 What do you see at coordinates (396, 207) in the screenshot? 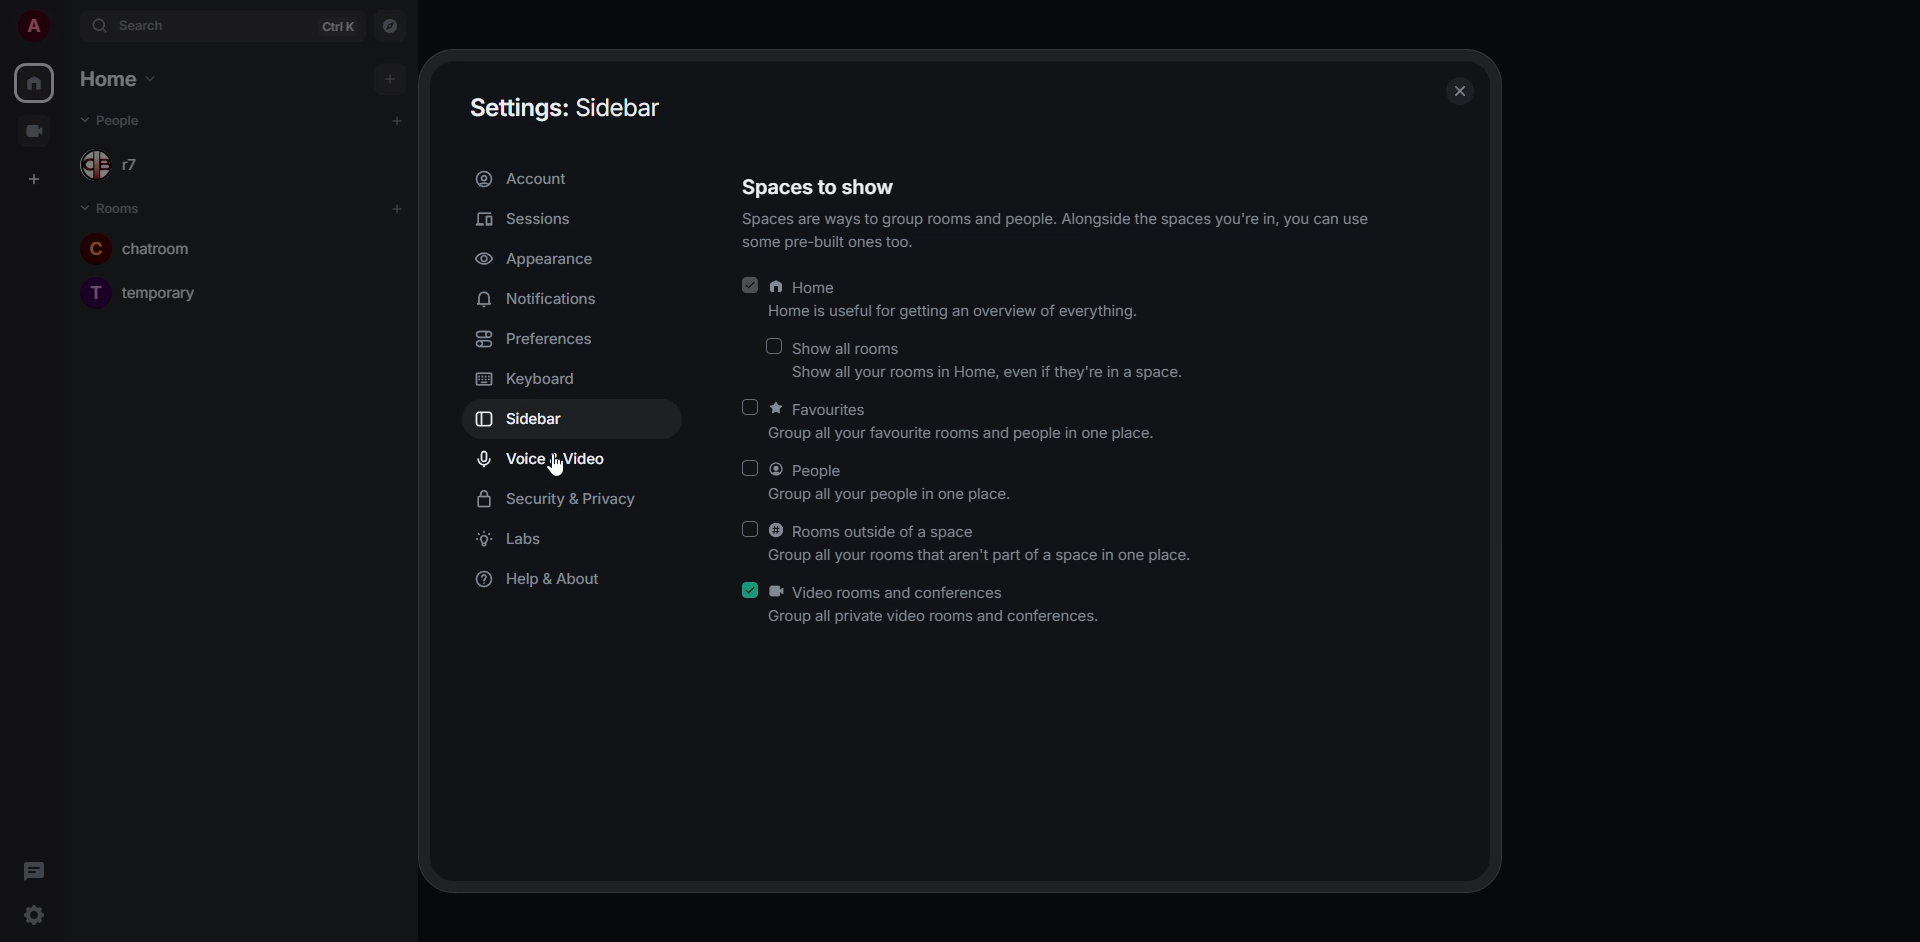
I see `add` at bounding box center [396, 207].